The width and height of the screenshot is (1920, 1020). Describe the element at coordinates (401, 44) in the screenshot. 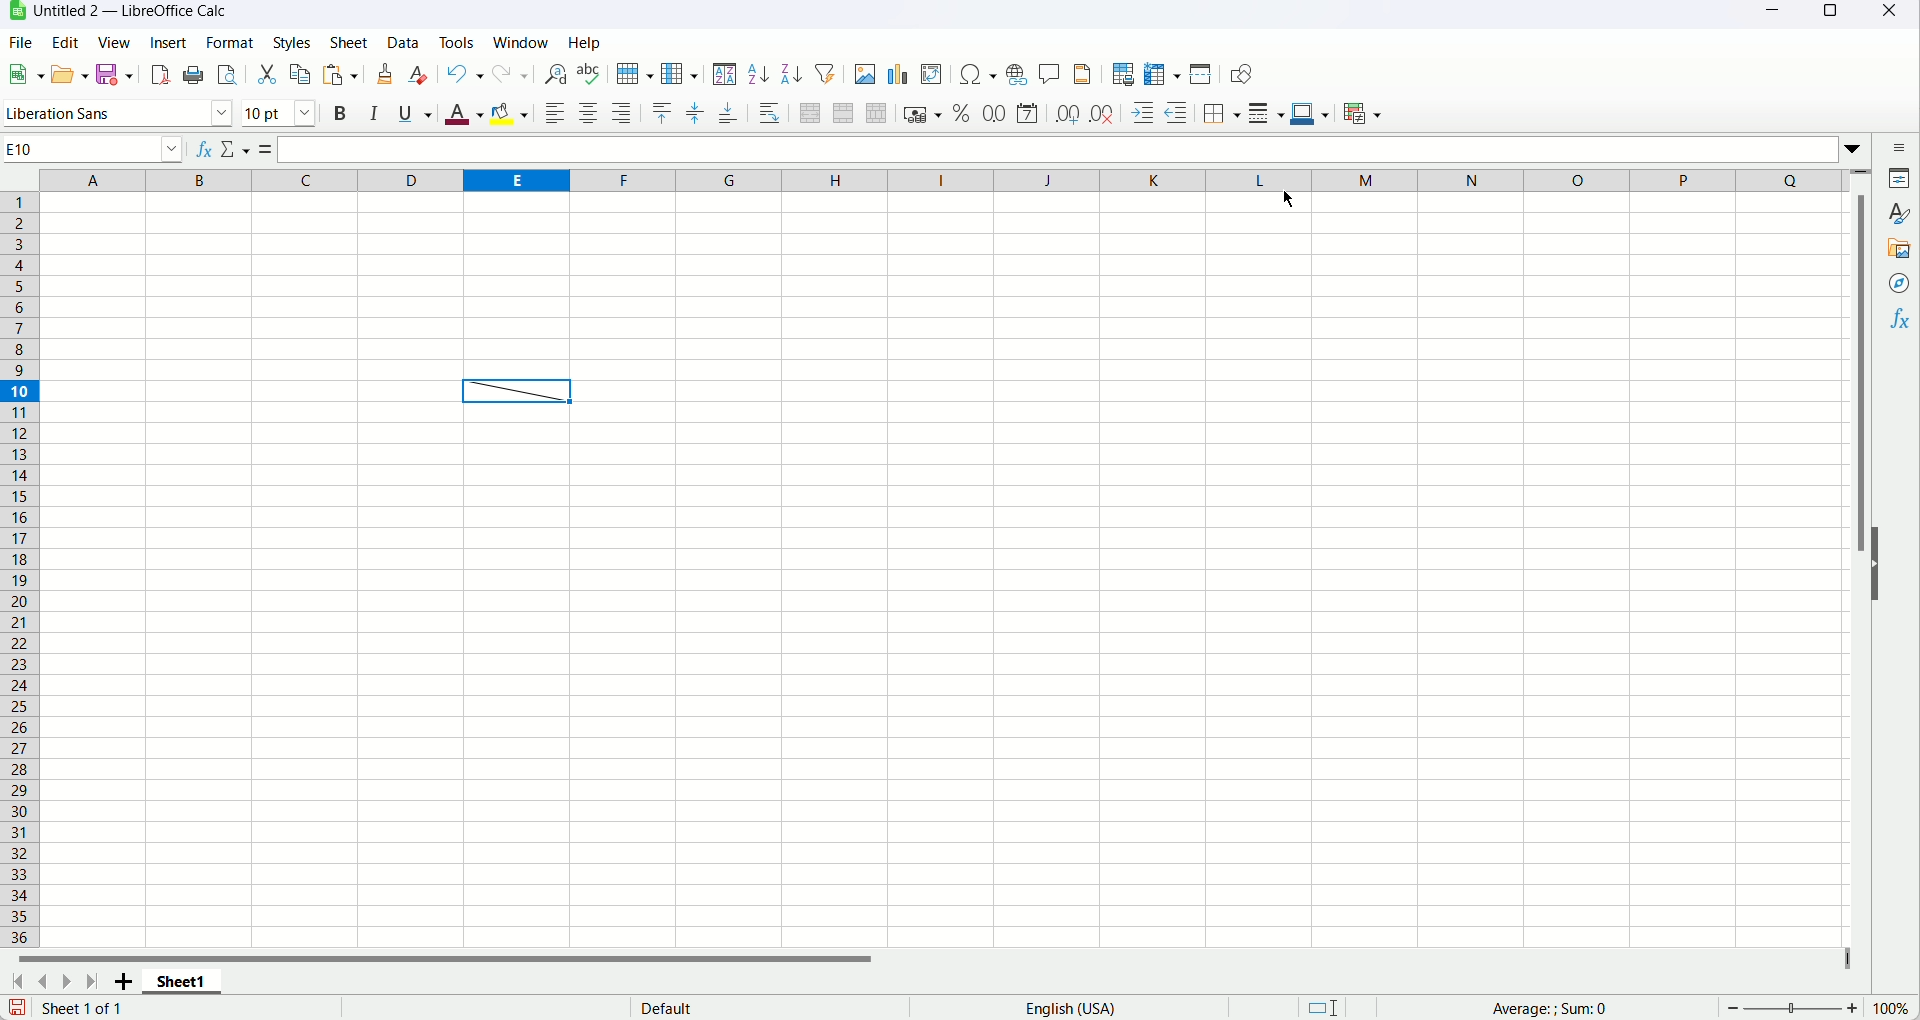

I see `Data` at that location.